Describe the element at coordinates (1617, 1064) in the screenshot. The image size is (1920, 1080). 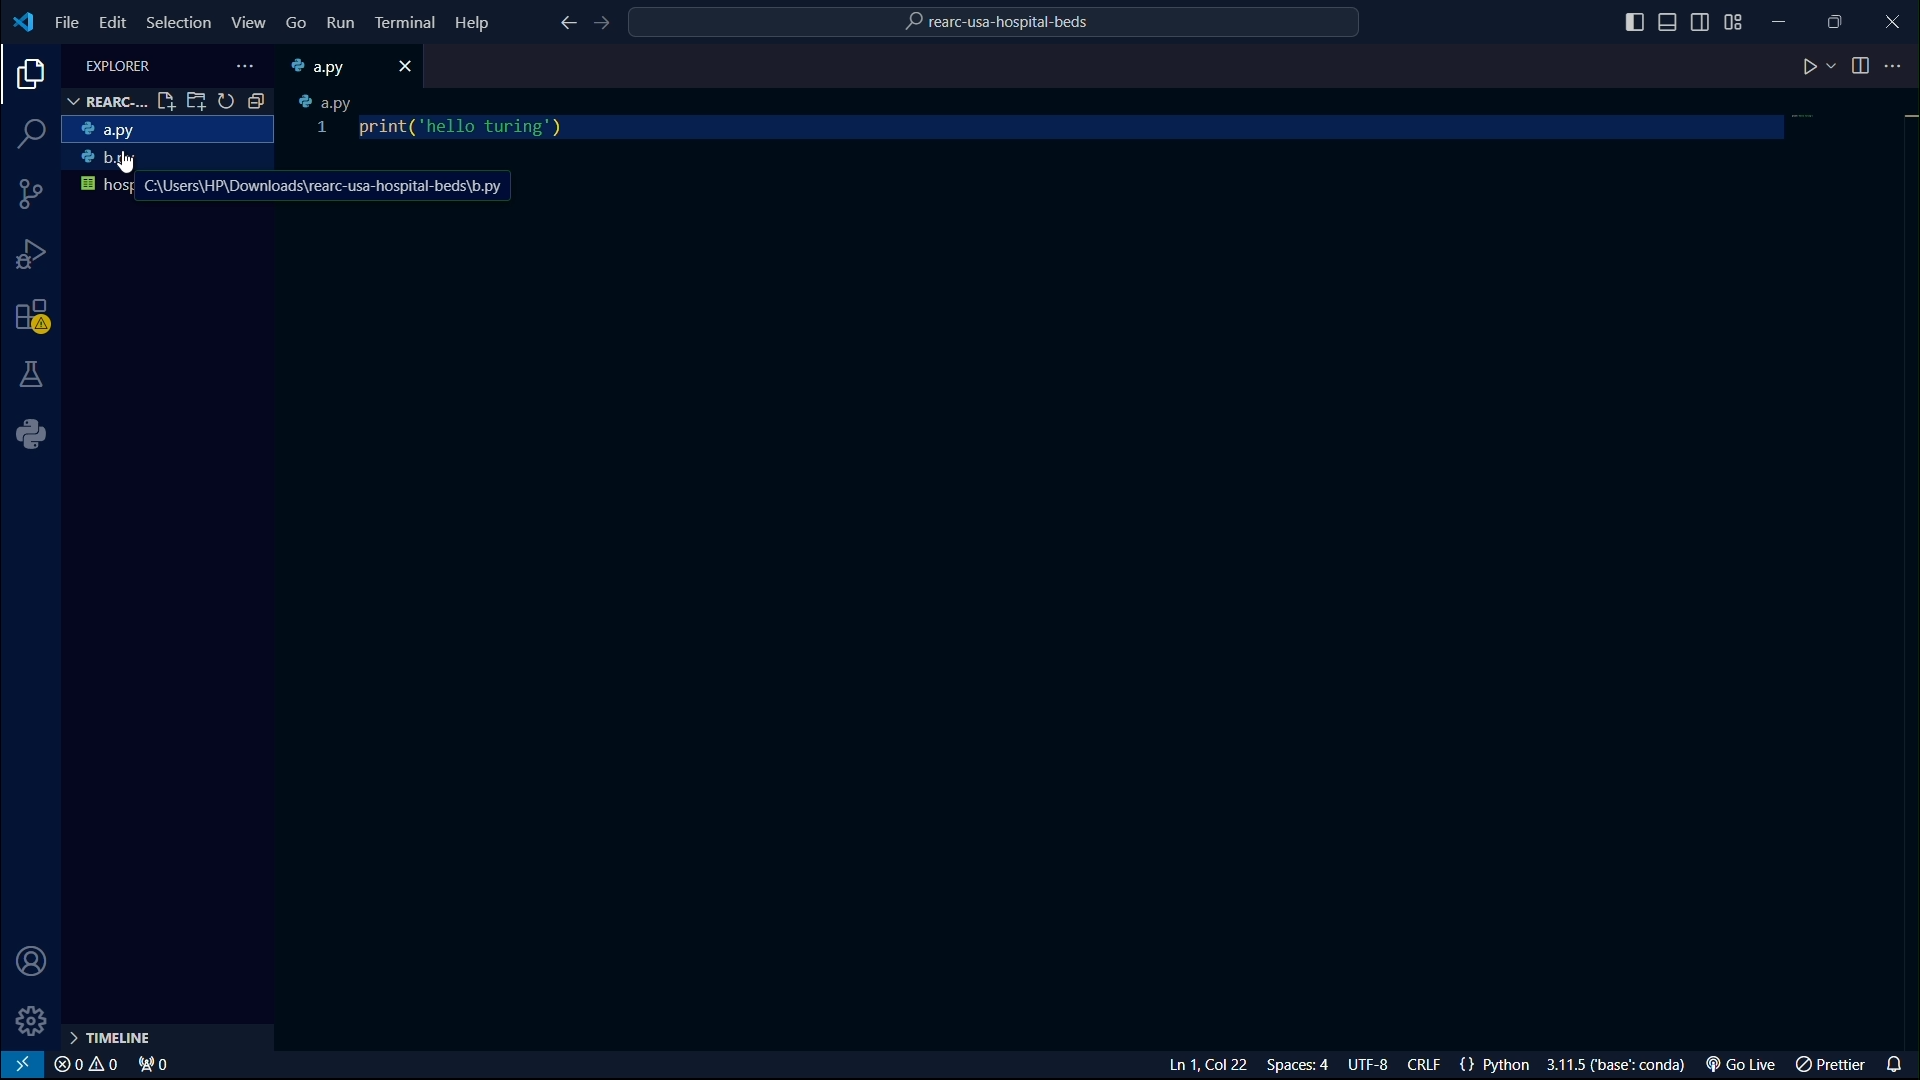
I see `3.11.5('base':conda)` at that location.